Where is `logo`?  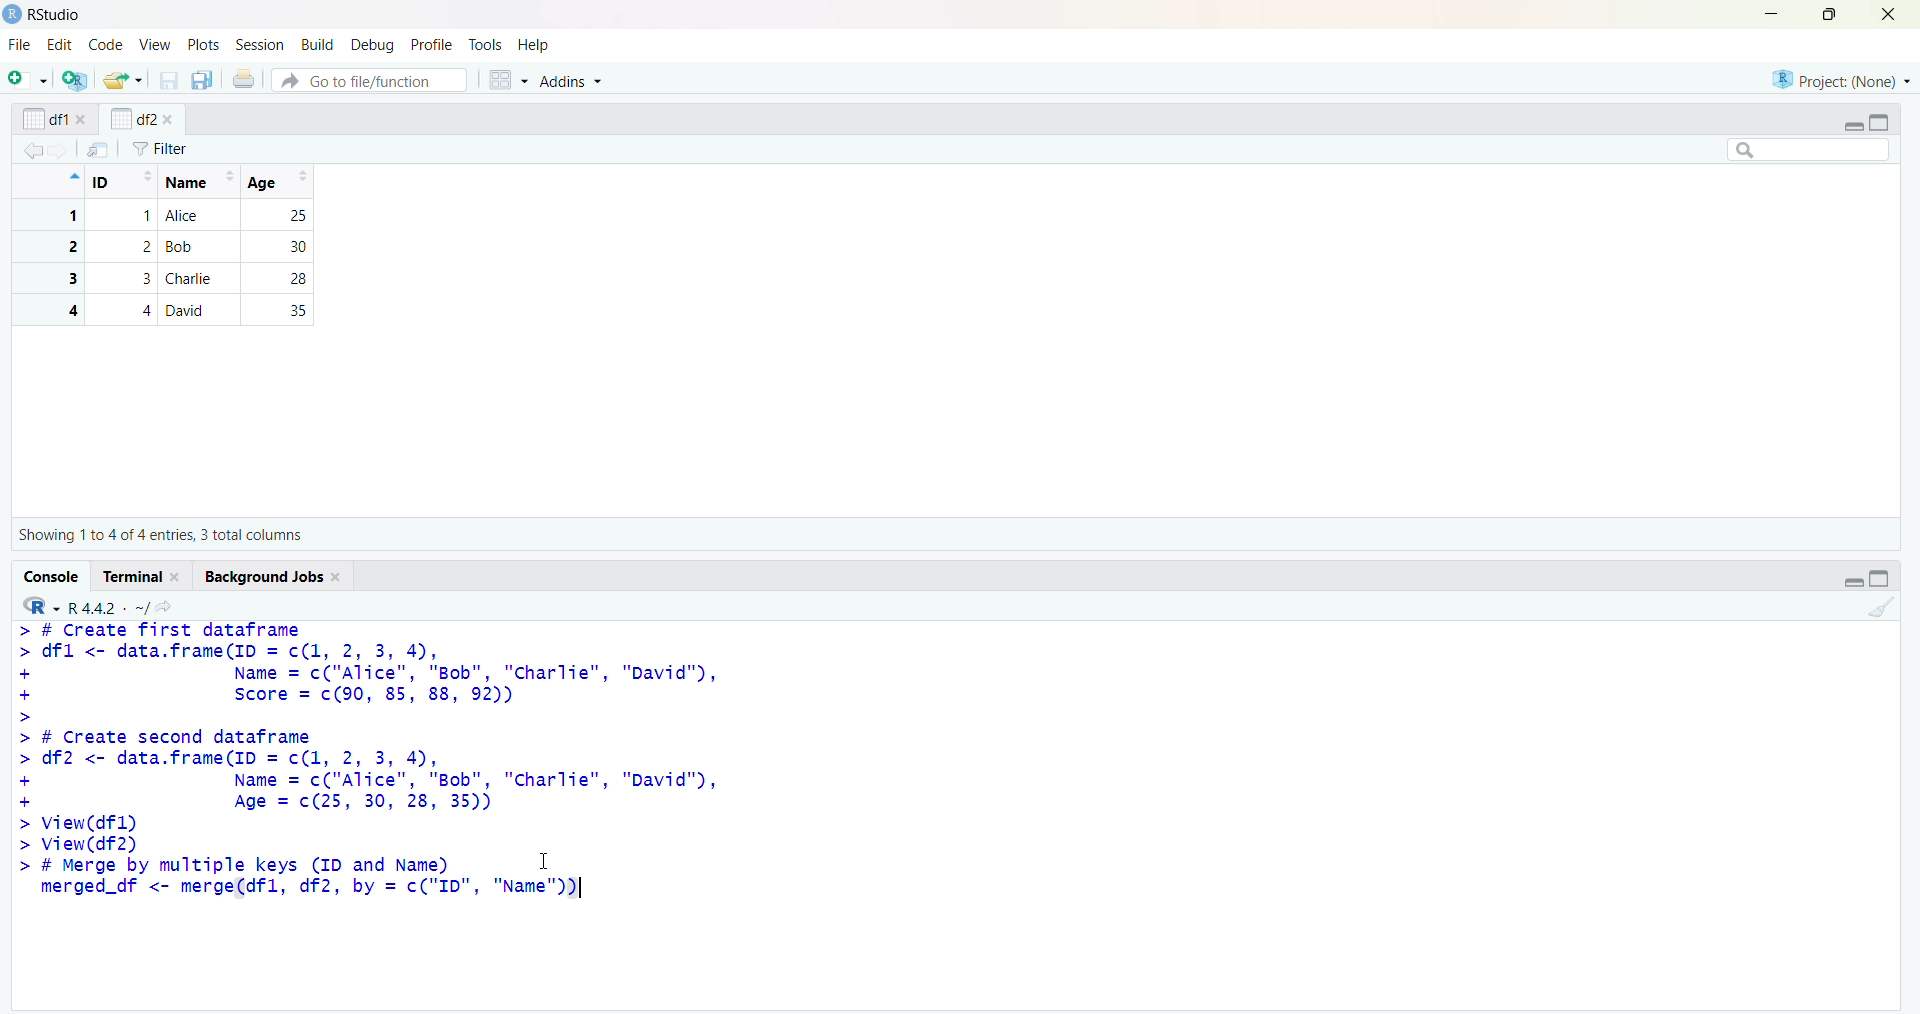
logo is located at coordinates (14, 15).